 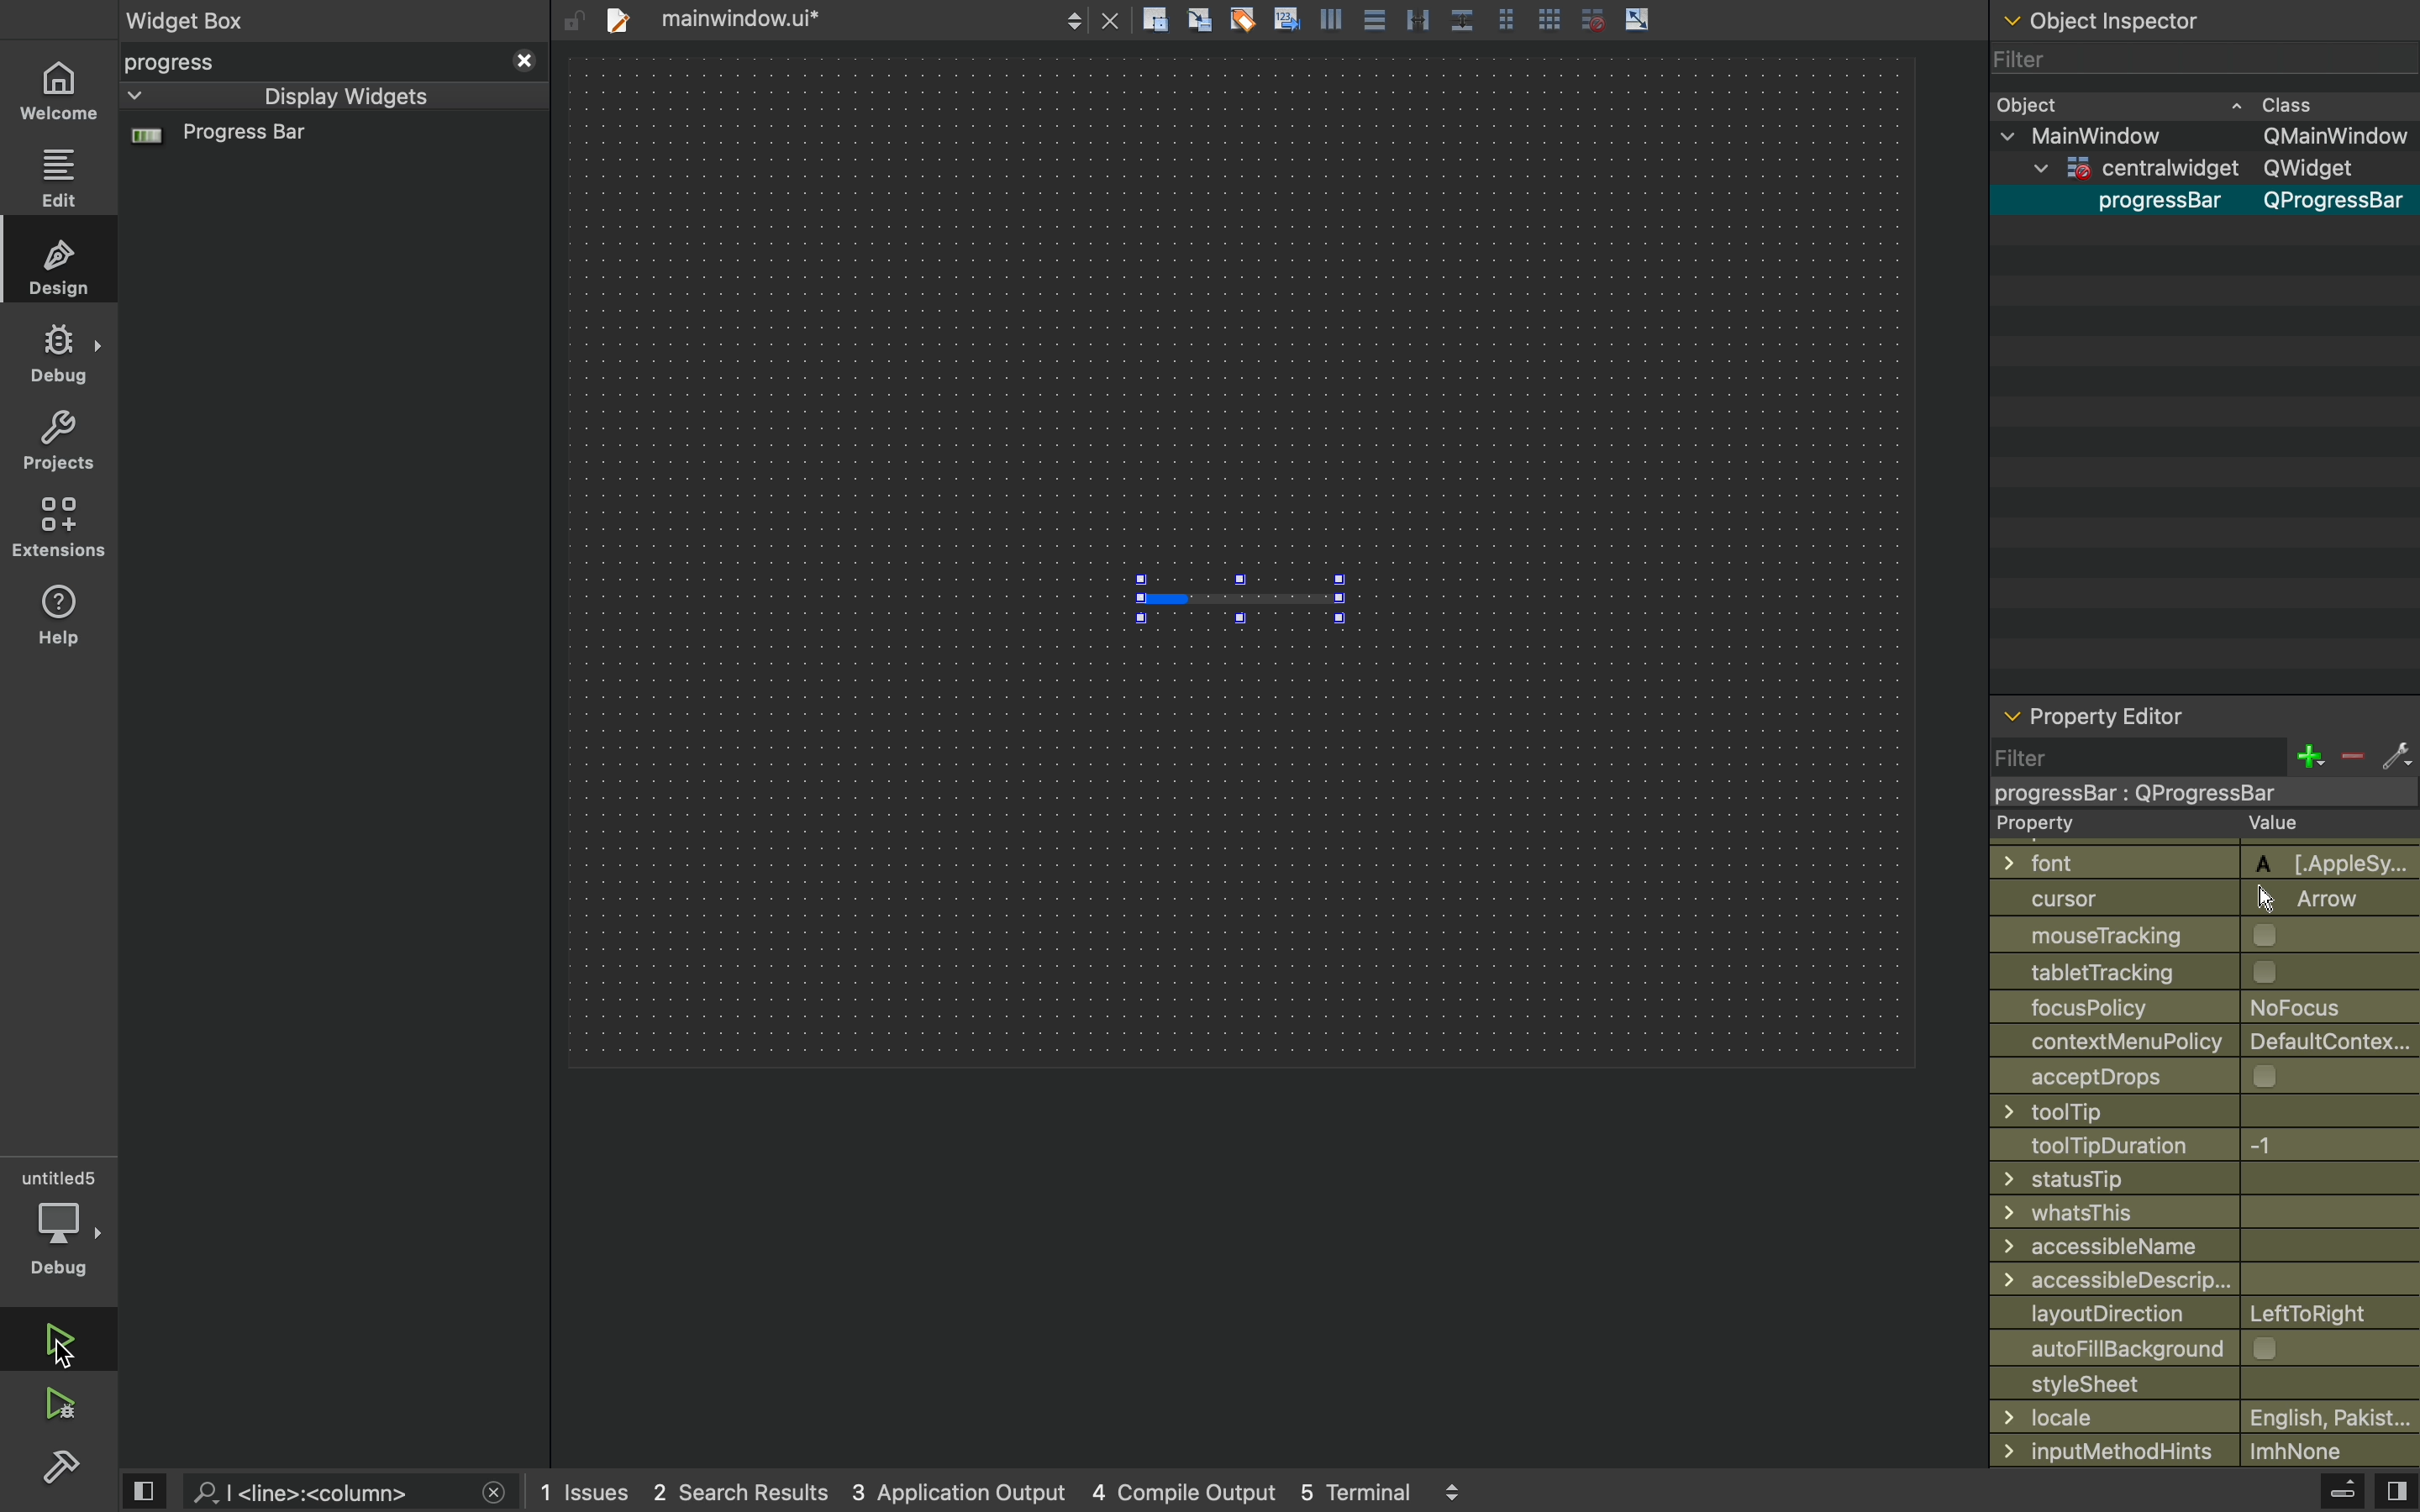 I want to click on progress br widget, so click(x=327, y=144).